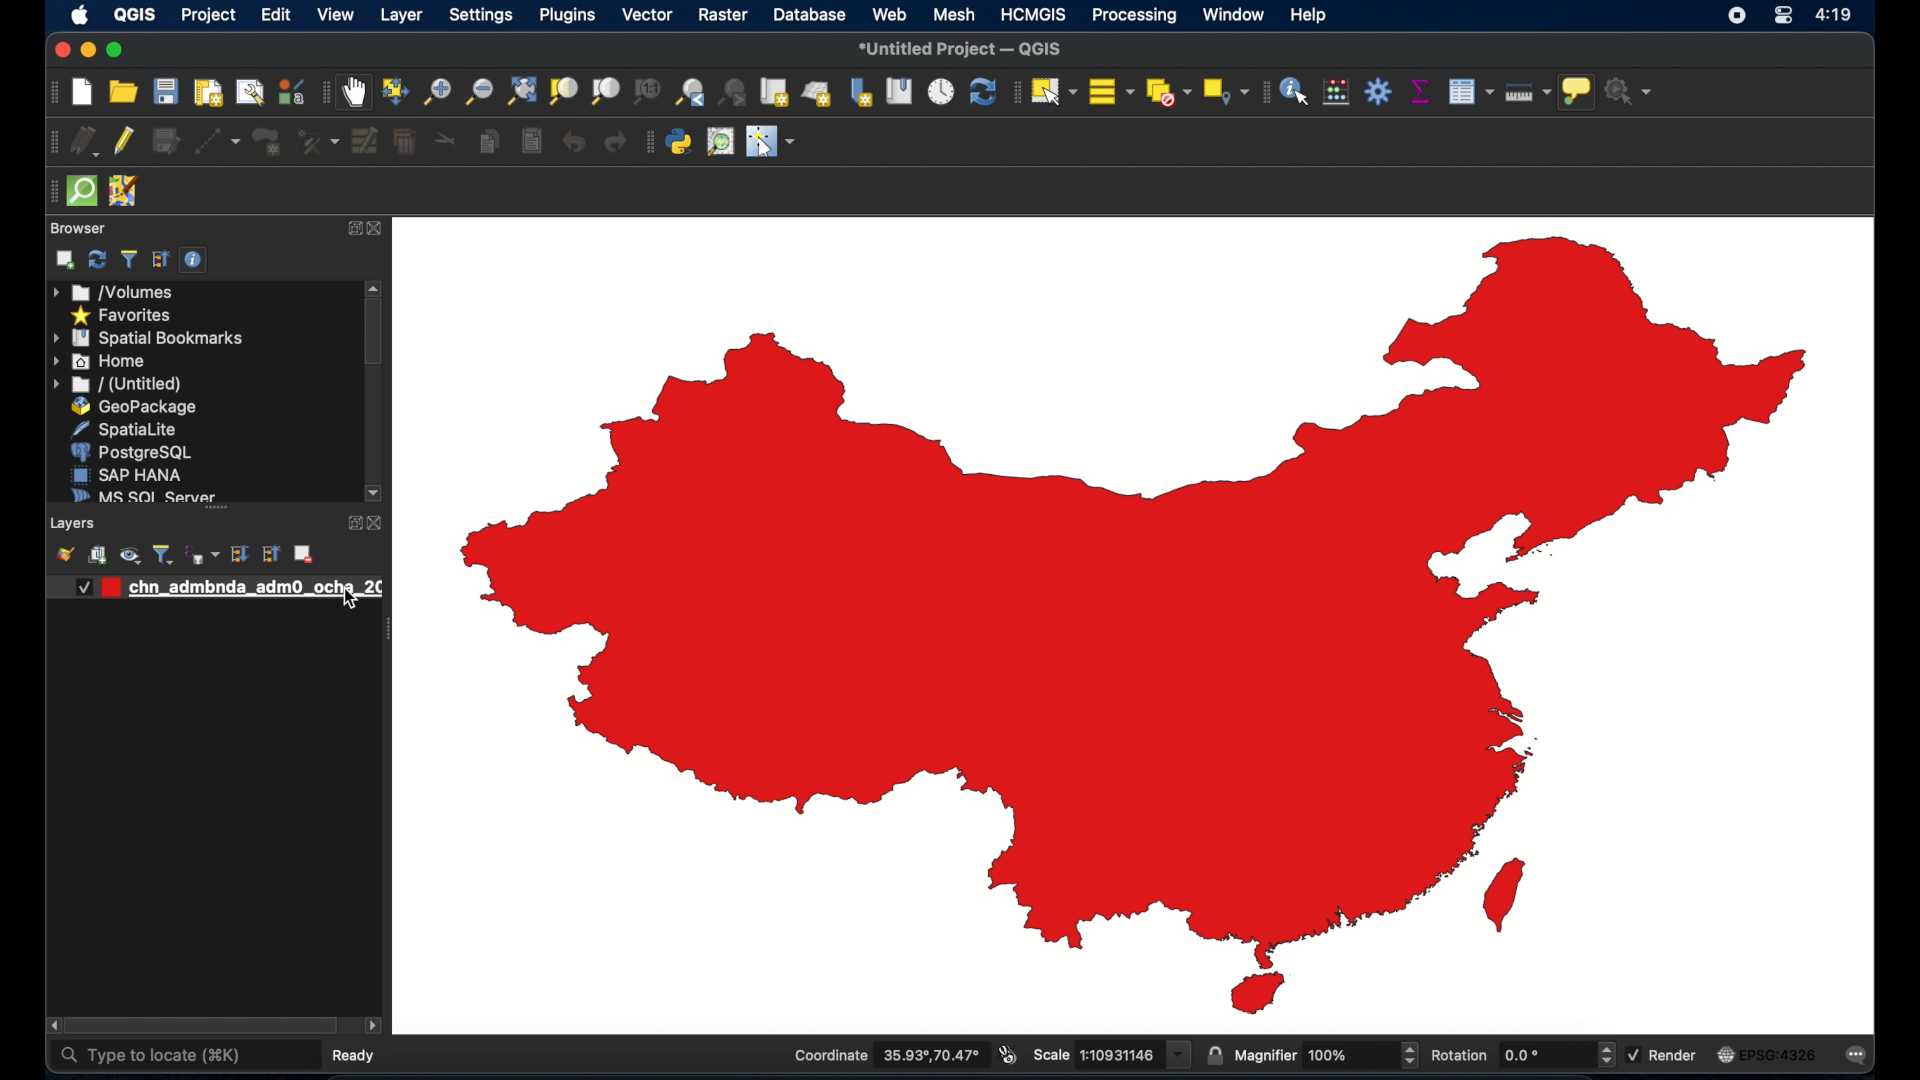 This screenshot has width=1920, height=1080. Describe the element at coordinates (1293, 93) in the screenshot. I see `identify features` at that location.